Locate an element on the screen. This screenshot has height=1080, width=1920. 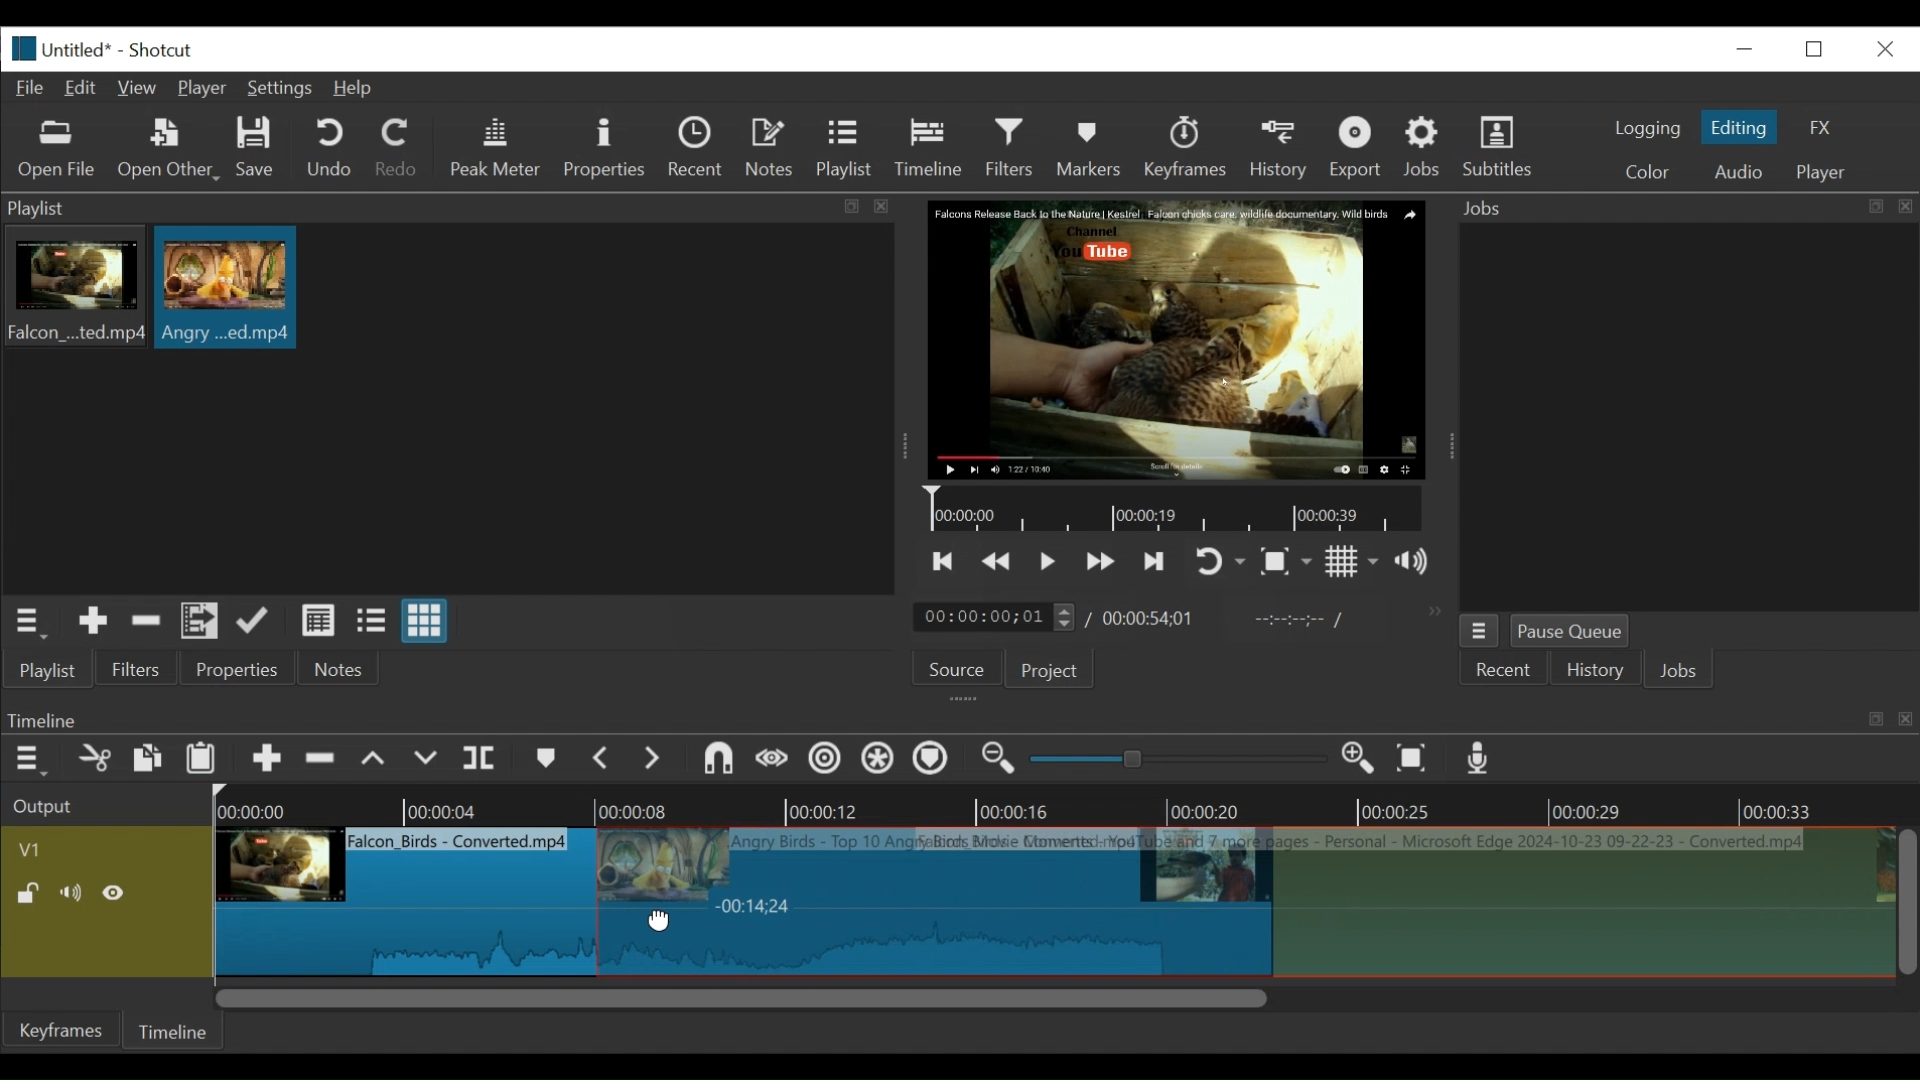
play forward quickly is located at coordinates (1103, 564).